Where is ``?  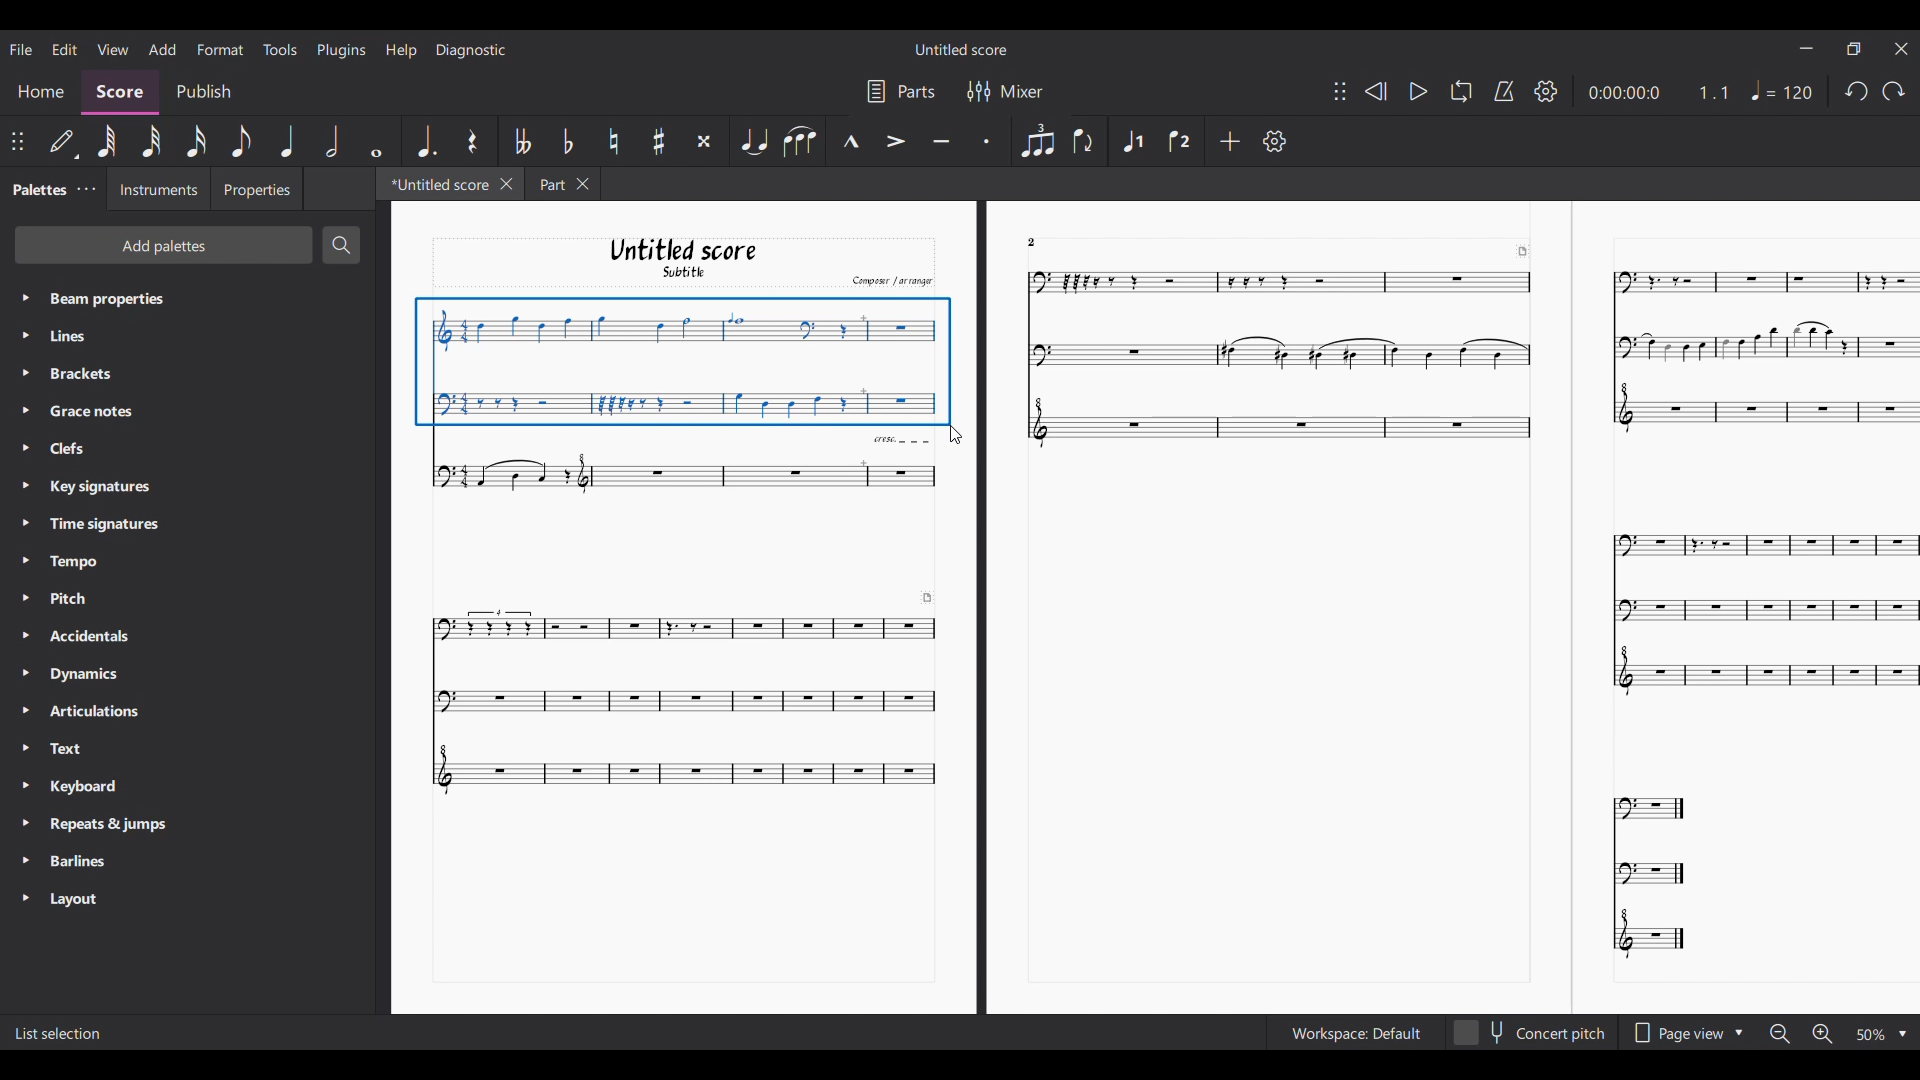  is located at coordinates (690, 478).